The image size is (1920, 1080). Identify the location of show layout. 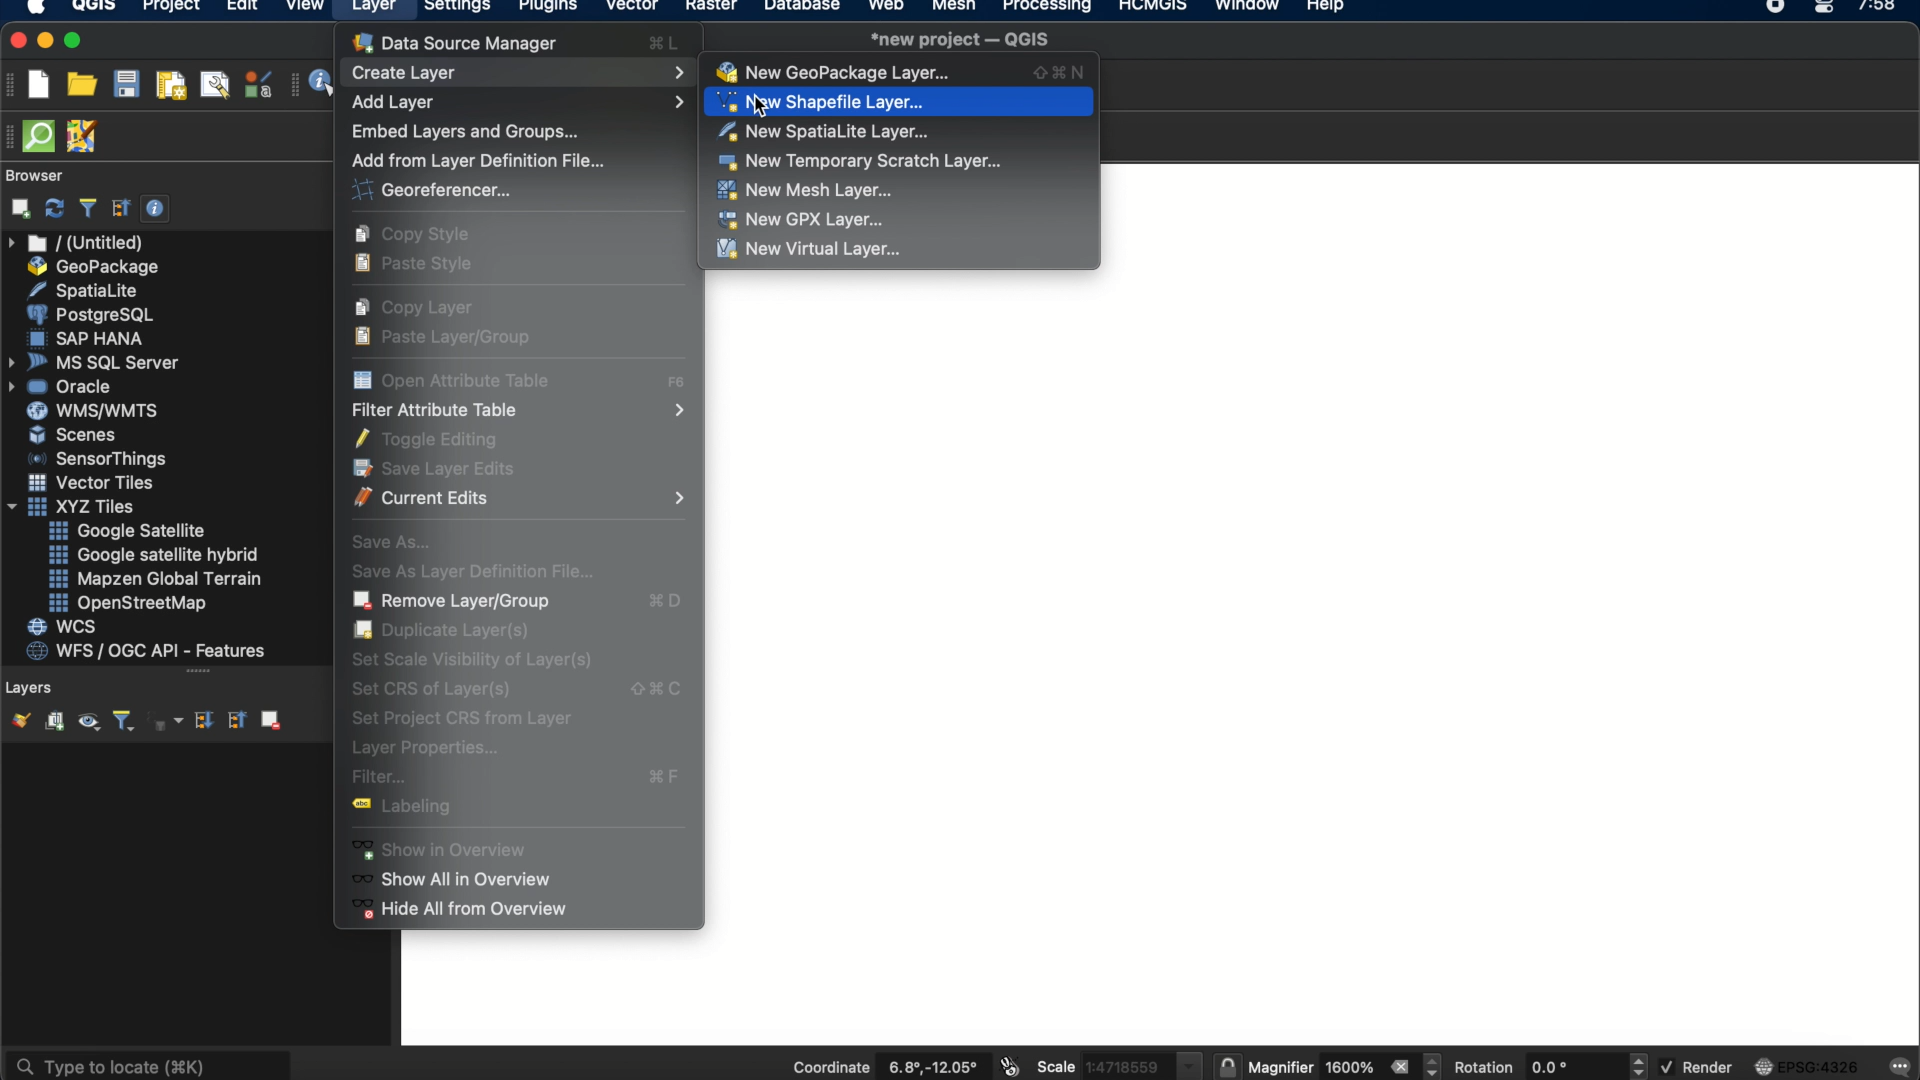
(215, 84).